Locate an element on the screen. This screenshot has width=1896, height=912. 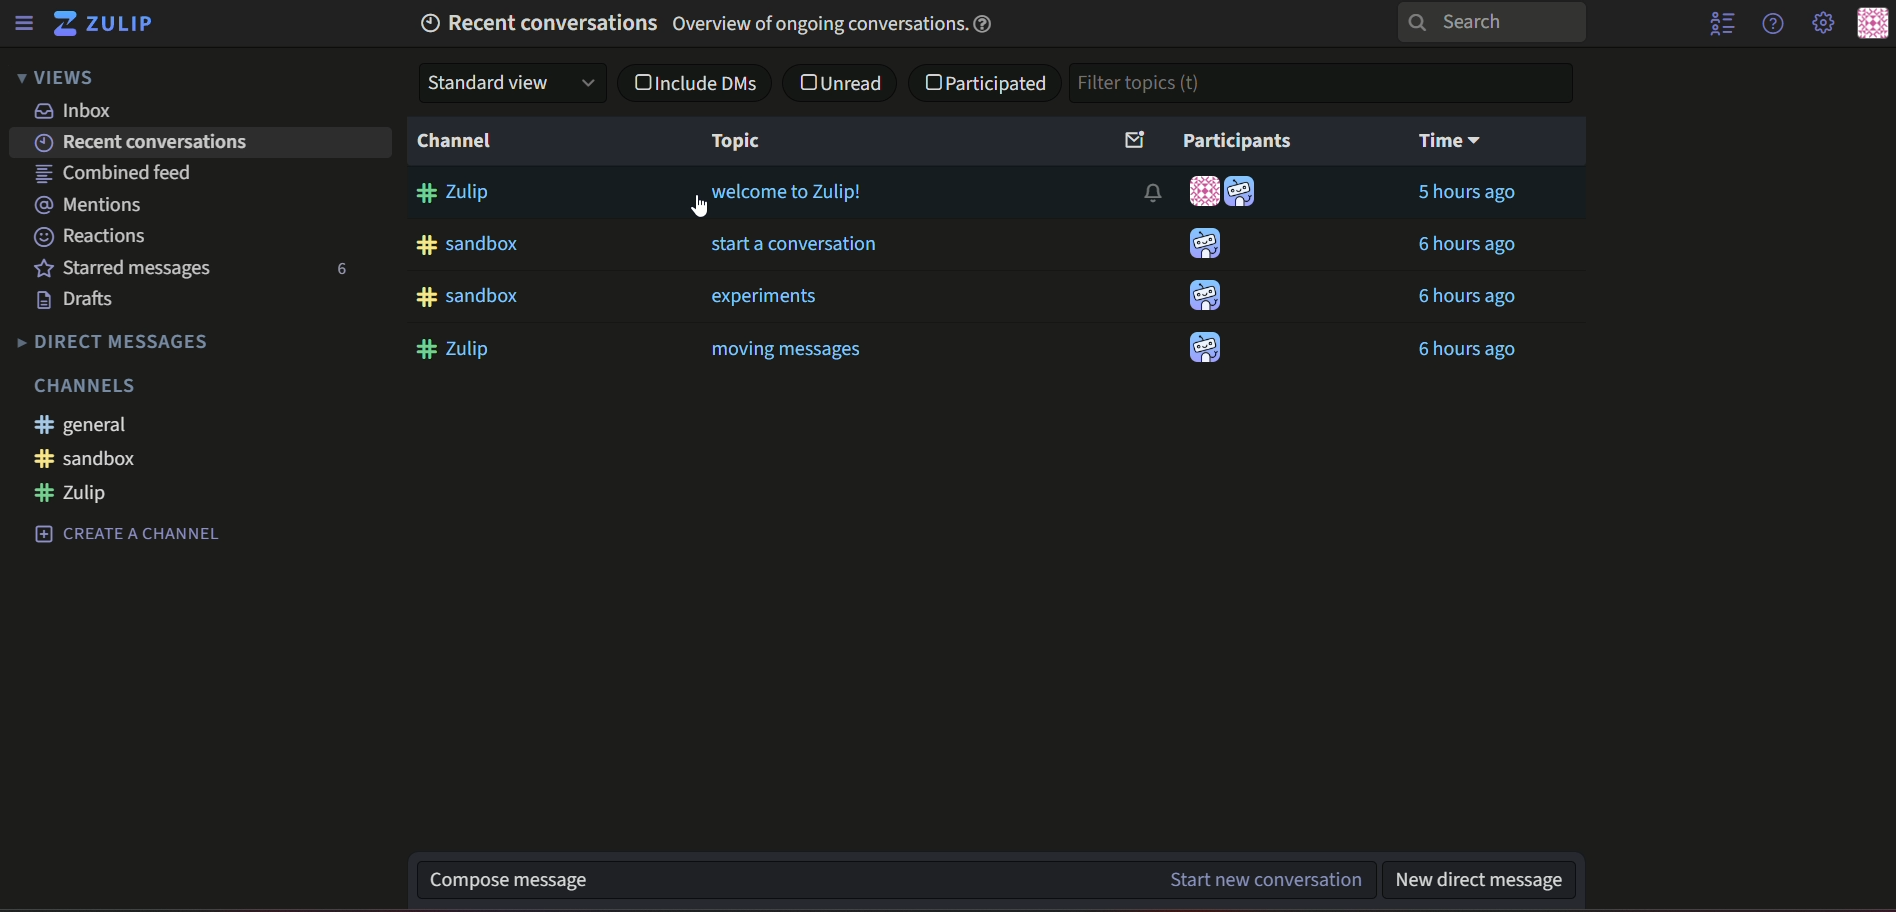
user list is located at coordinates (1723, 25).